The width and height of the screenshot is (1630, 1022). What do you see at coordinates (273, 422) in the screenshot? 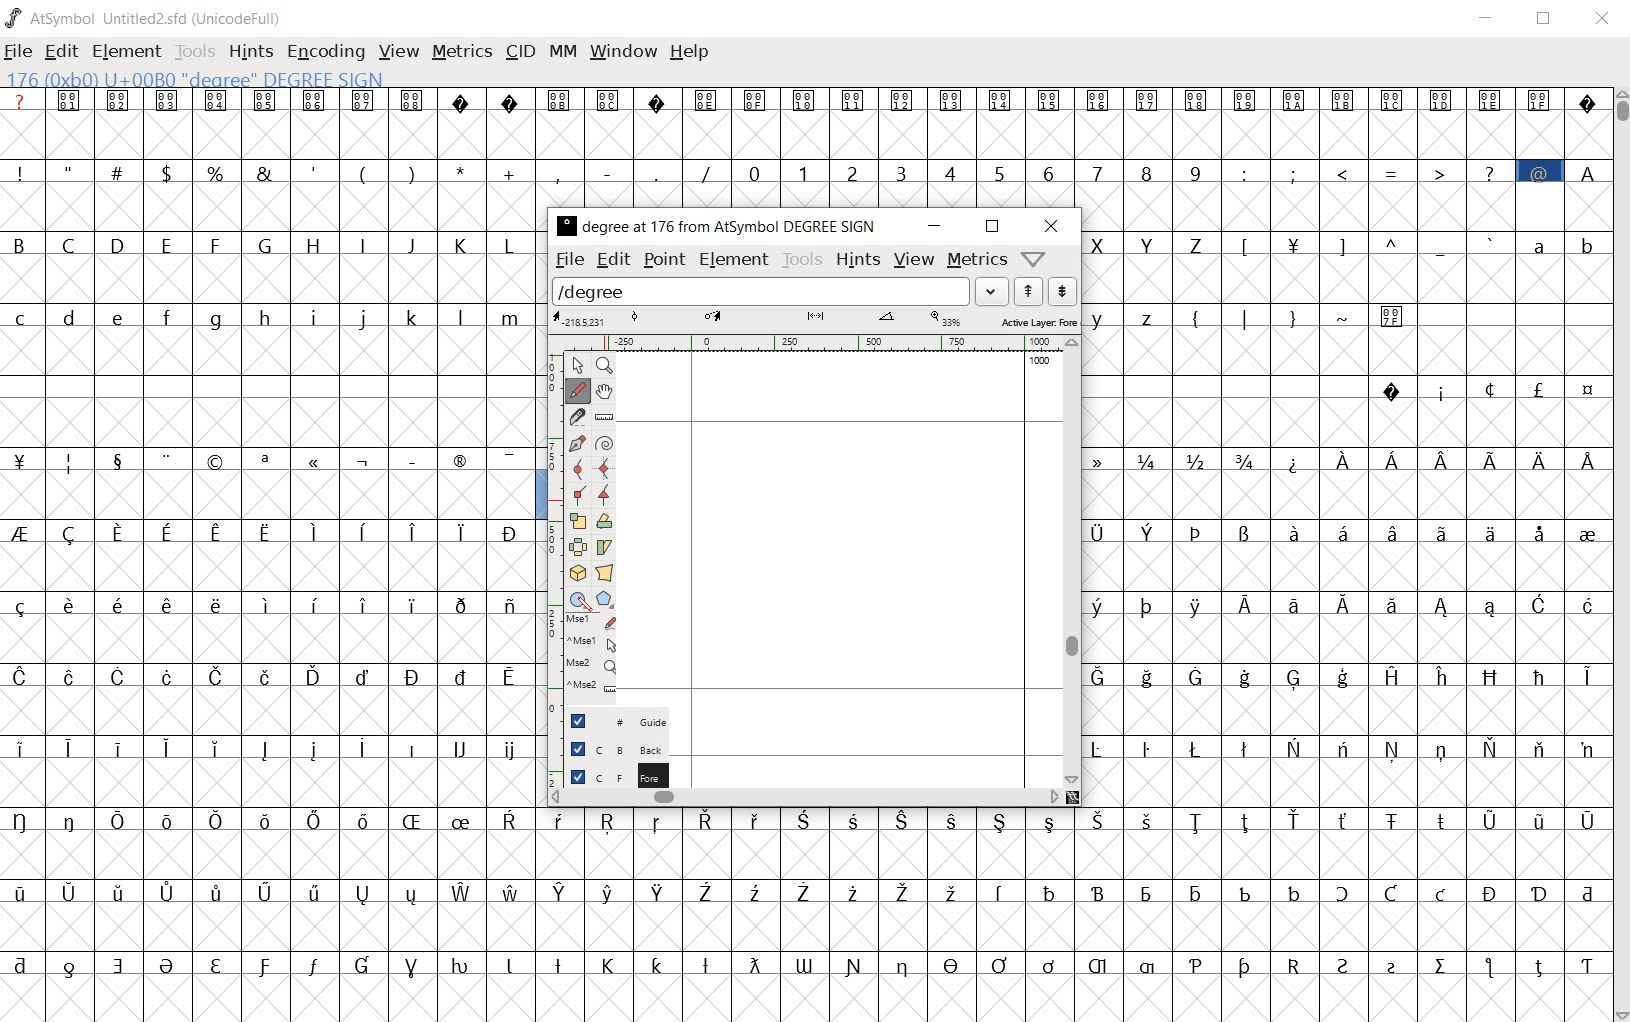
I see `empty glyph slots` at bounding box center [273, 422].